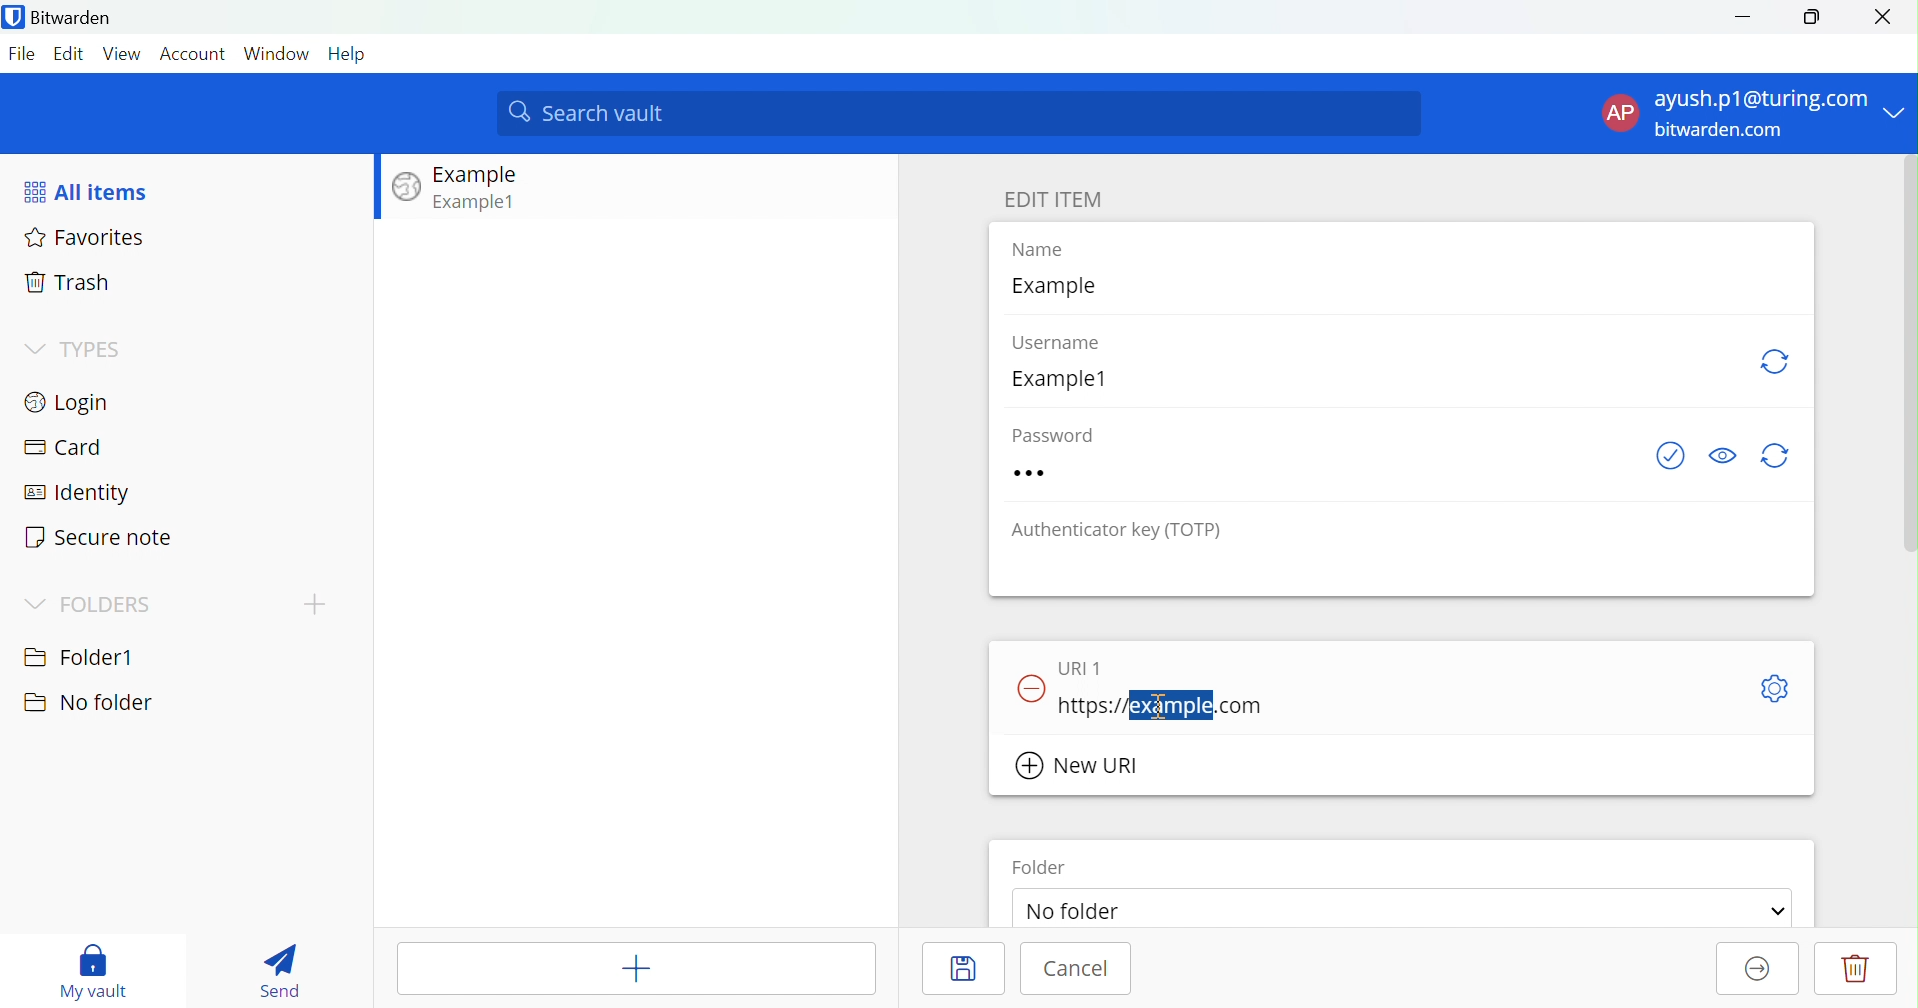  Describe the element at coordinates (71, 401) in the screenshot. I see `Login` at that location.